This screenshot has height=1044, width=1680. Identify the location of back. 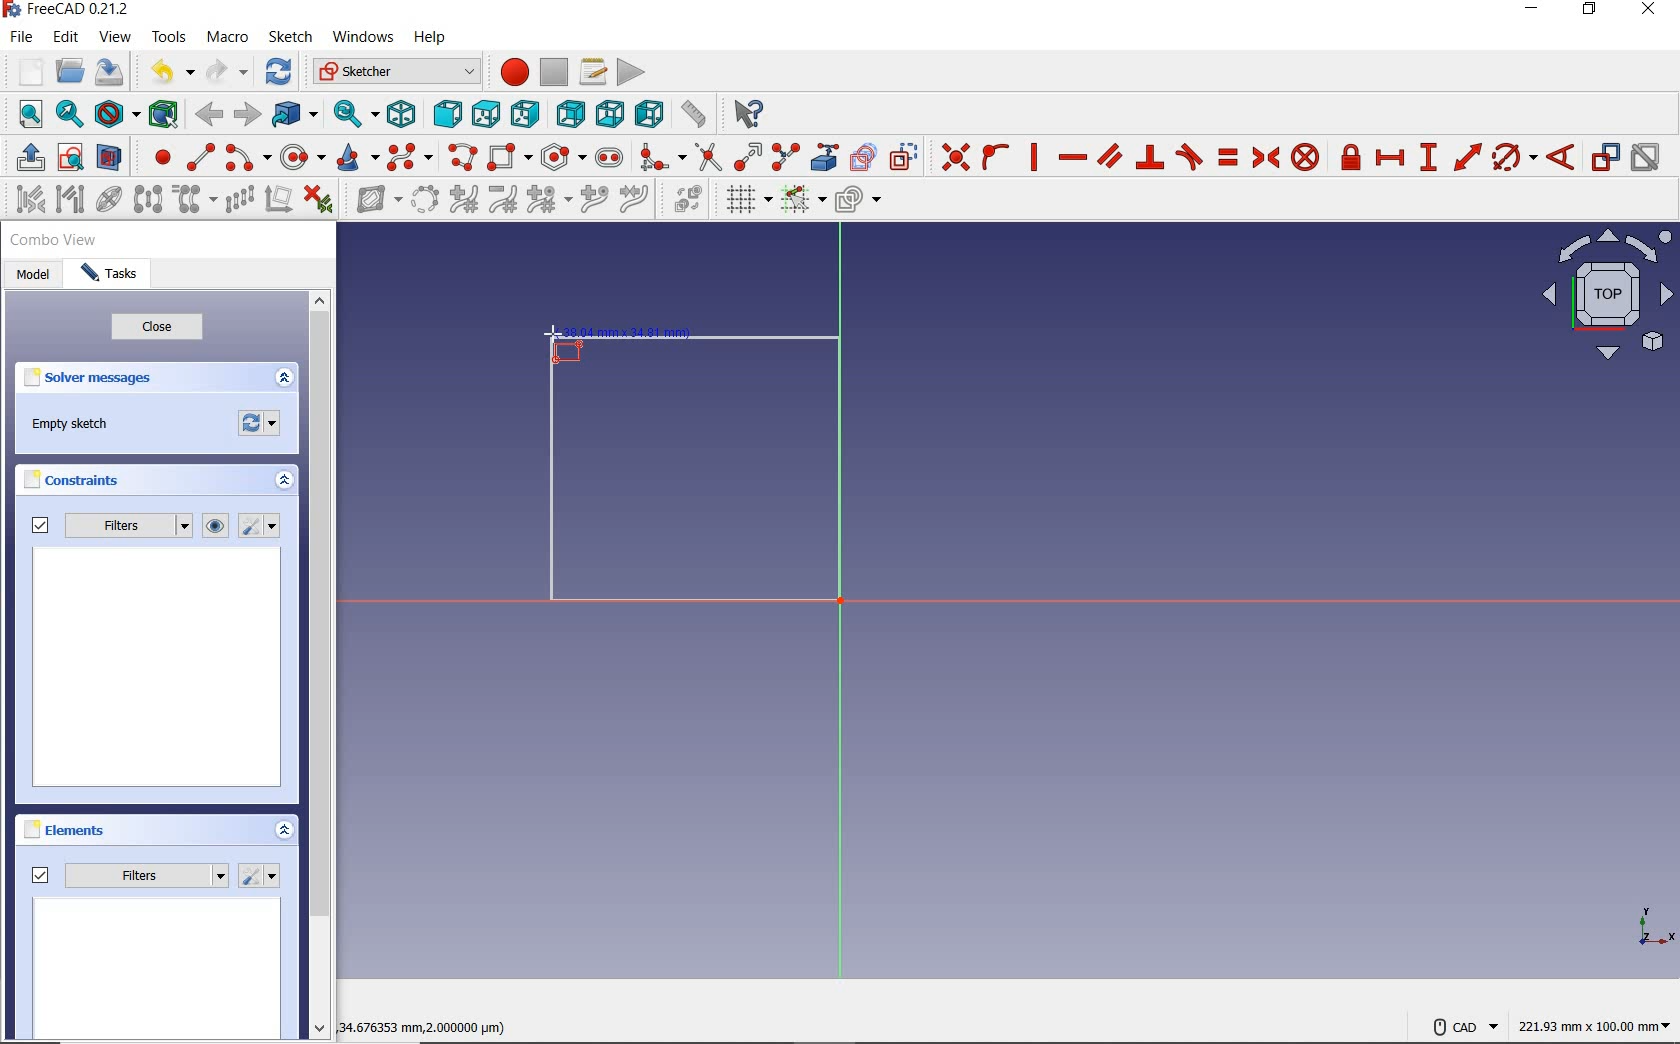
(211, 115).